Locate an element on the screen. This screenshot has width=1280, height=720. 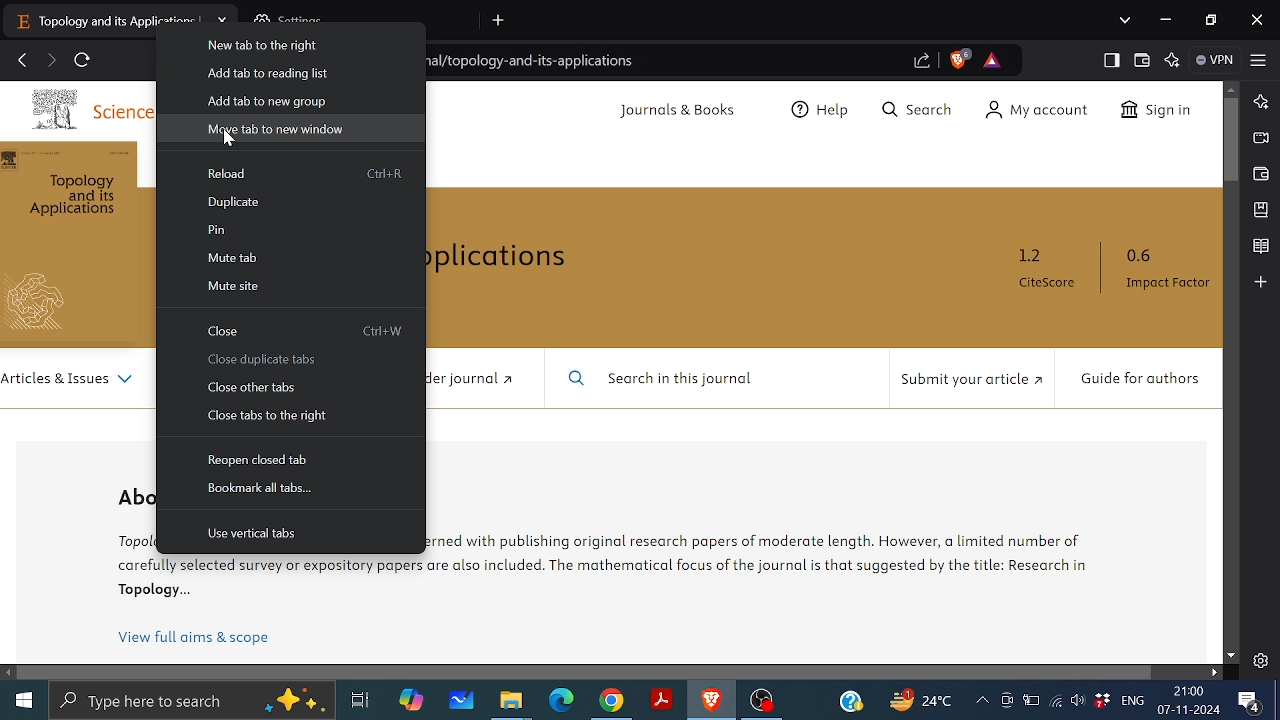
Windows edge is located at coordinates (560, 701).